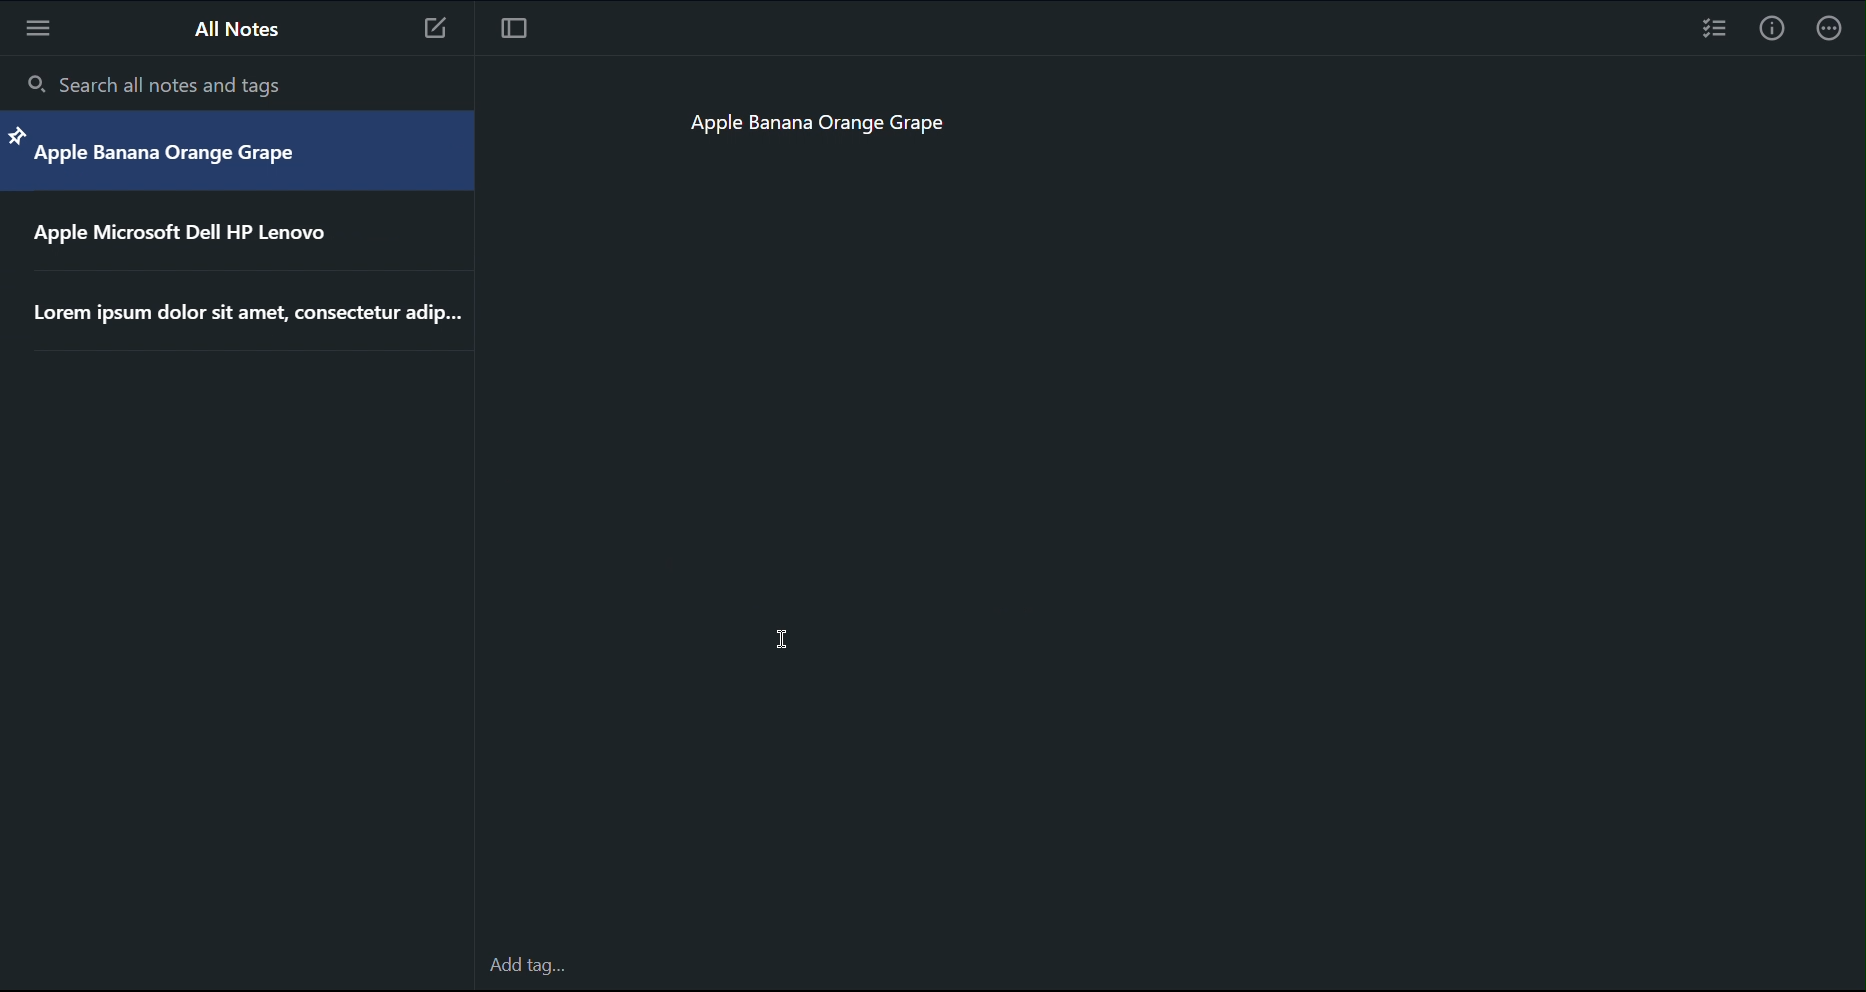 The height and width of the screenshot is (992, 1866). I want to click on Info, so click(1774, 26).